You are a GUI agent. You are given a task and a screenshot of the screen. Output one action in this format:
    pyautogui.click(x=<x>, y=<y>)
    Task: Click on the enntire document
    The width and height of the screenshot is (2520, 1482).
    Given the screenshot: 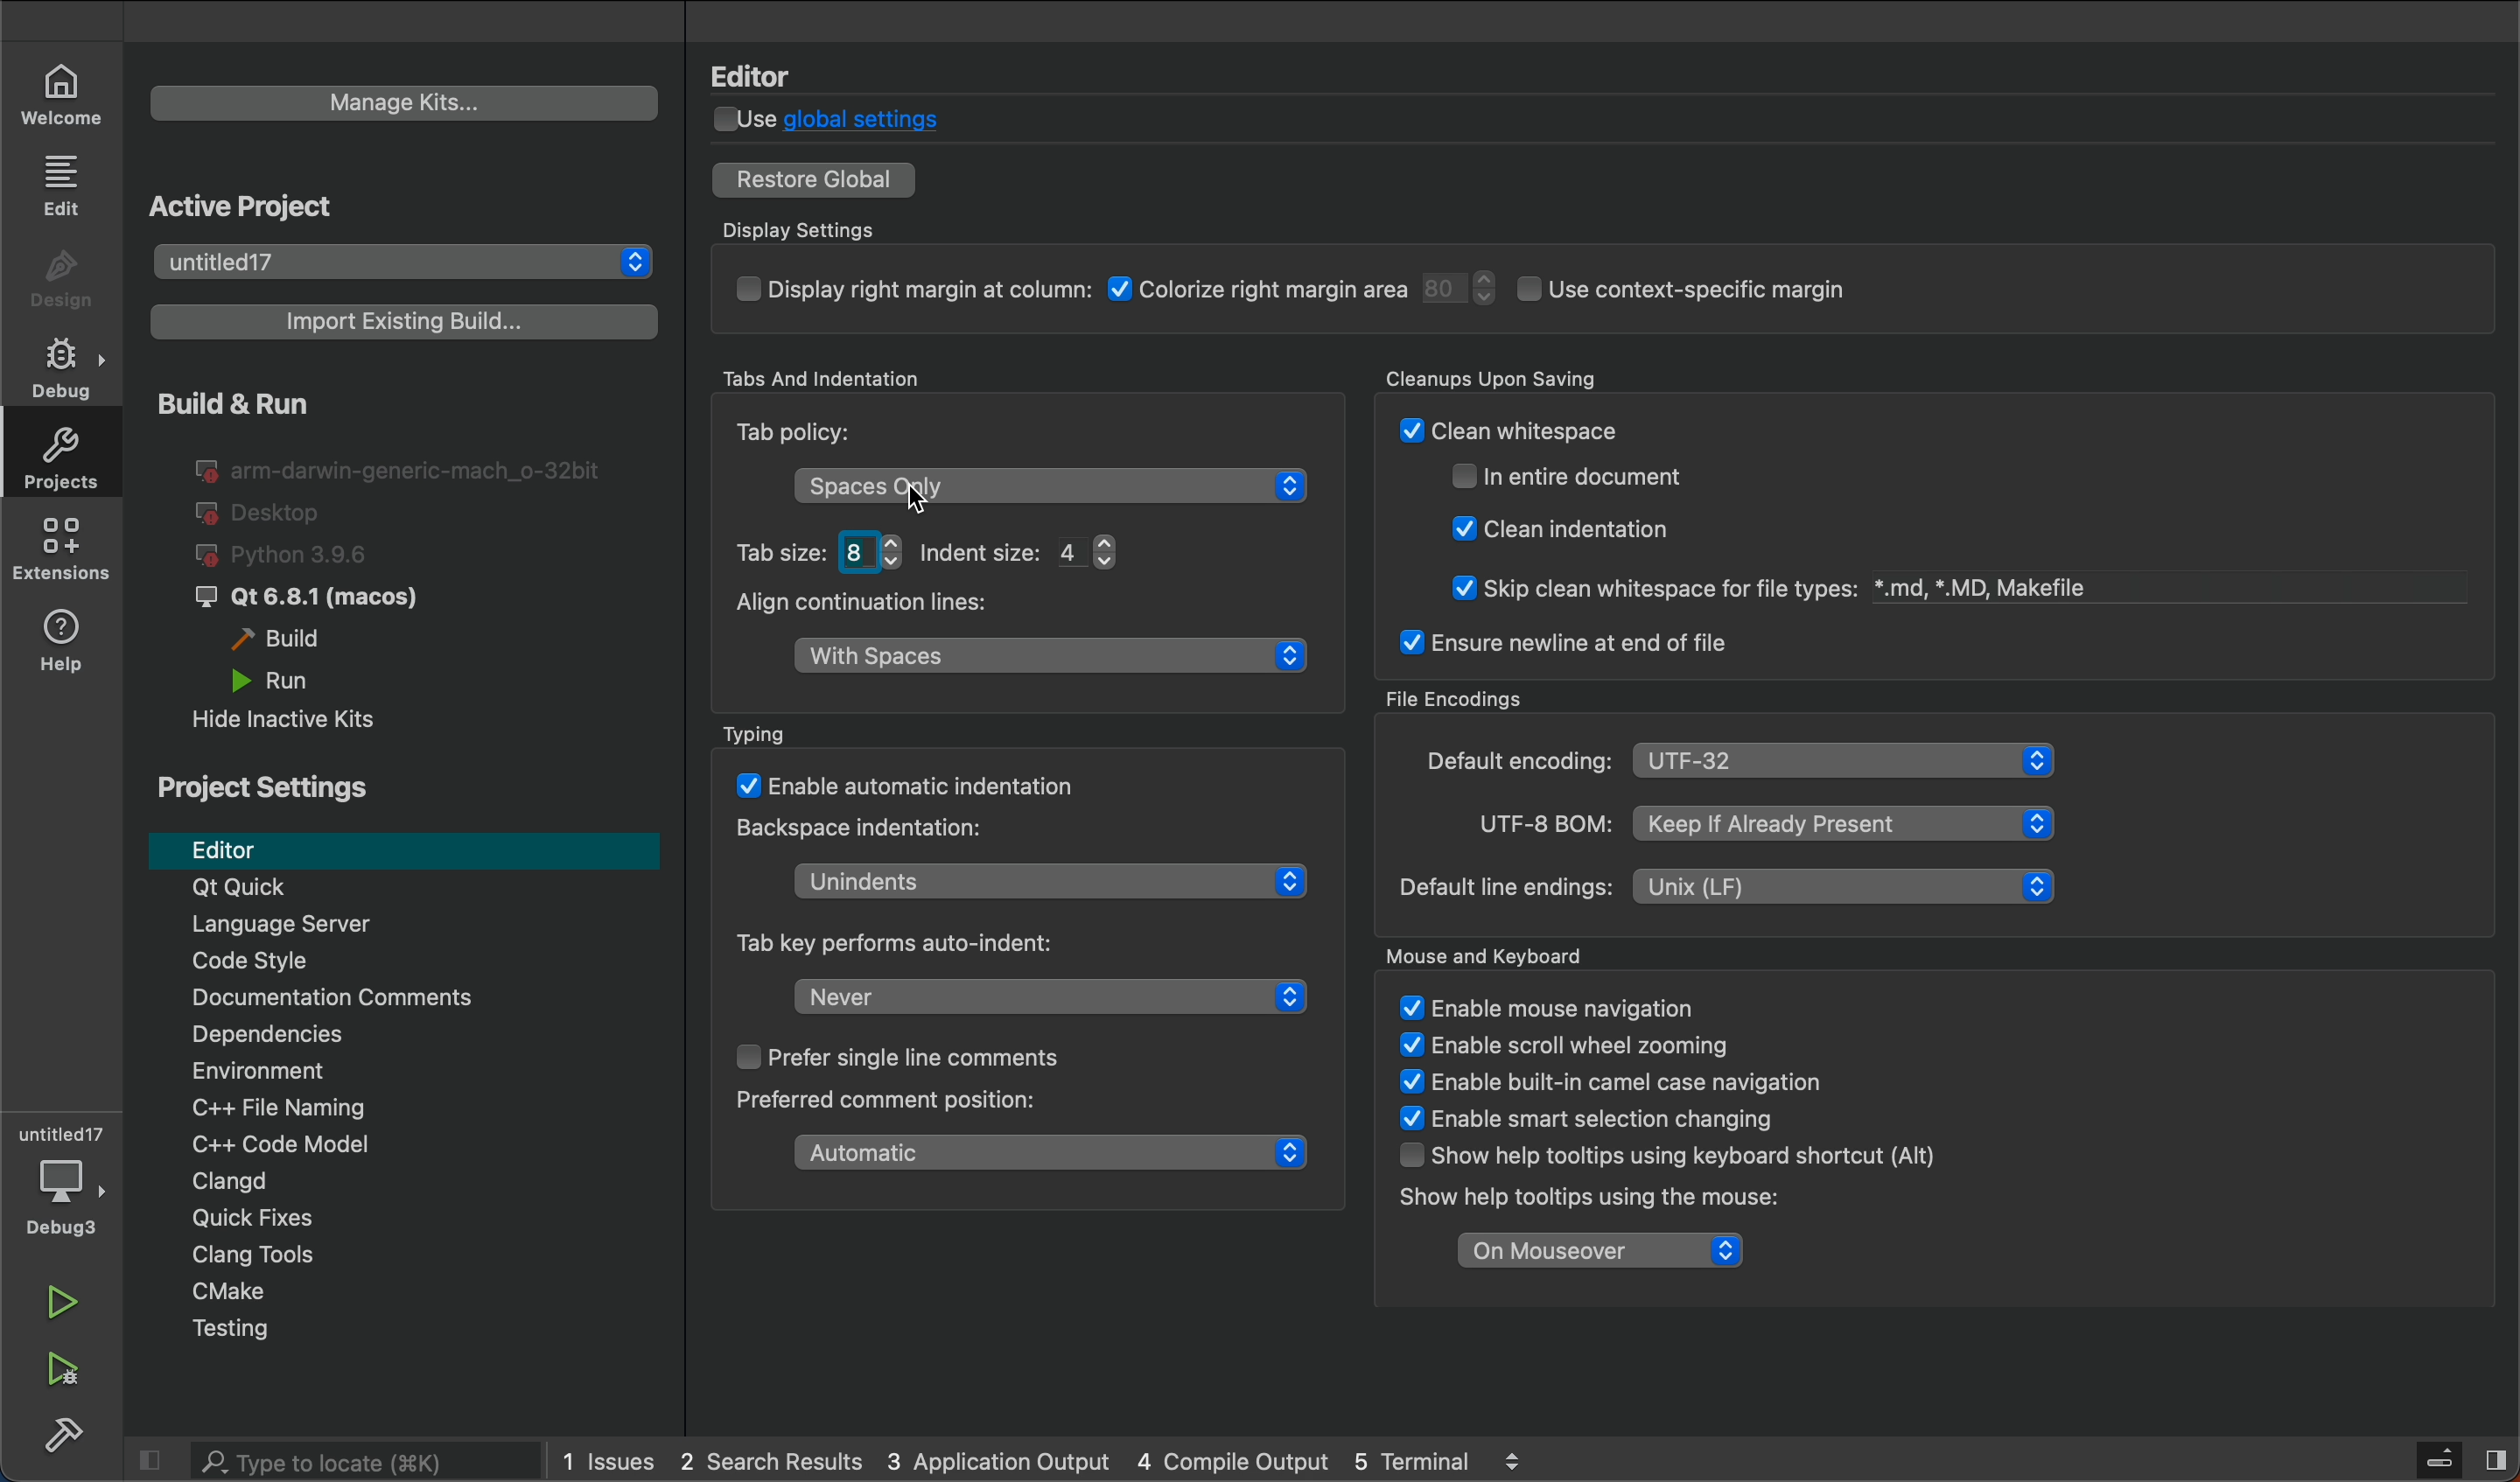 What is the action you would take?
    pyautogui.click(x=1582, y=477)
    